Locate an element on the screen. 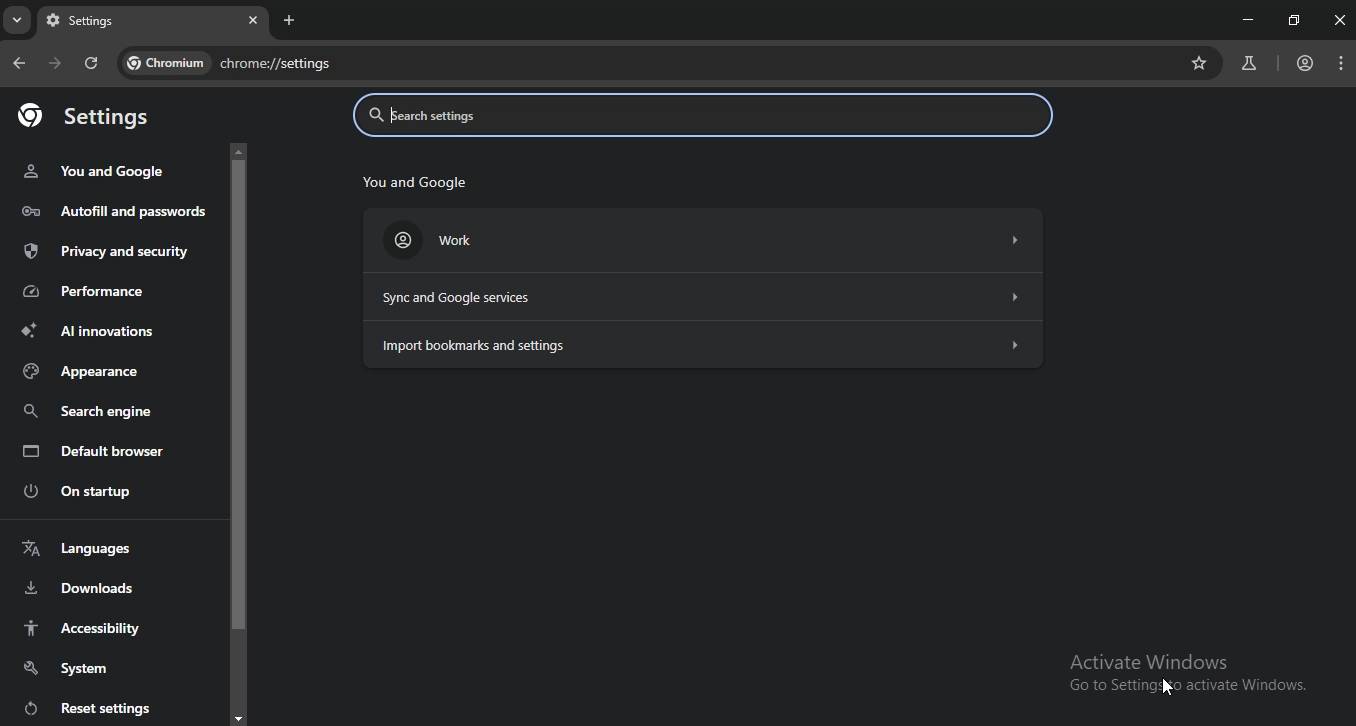  chrome://settings is located at coordinates (397, 65).